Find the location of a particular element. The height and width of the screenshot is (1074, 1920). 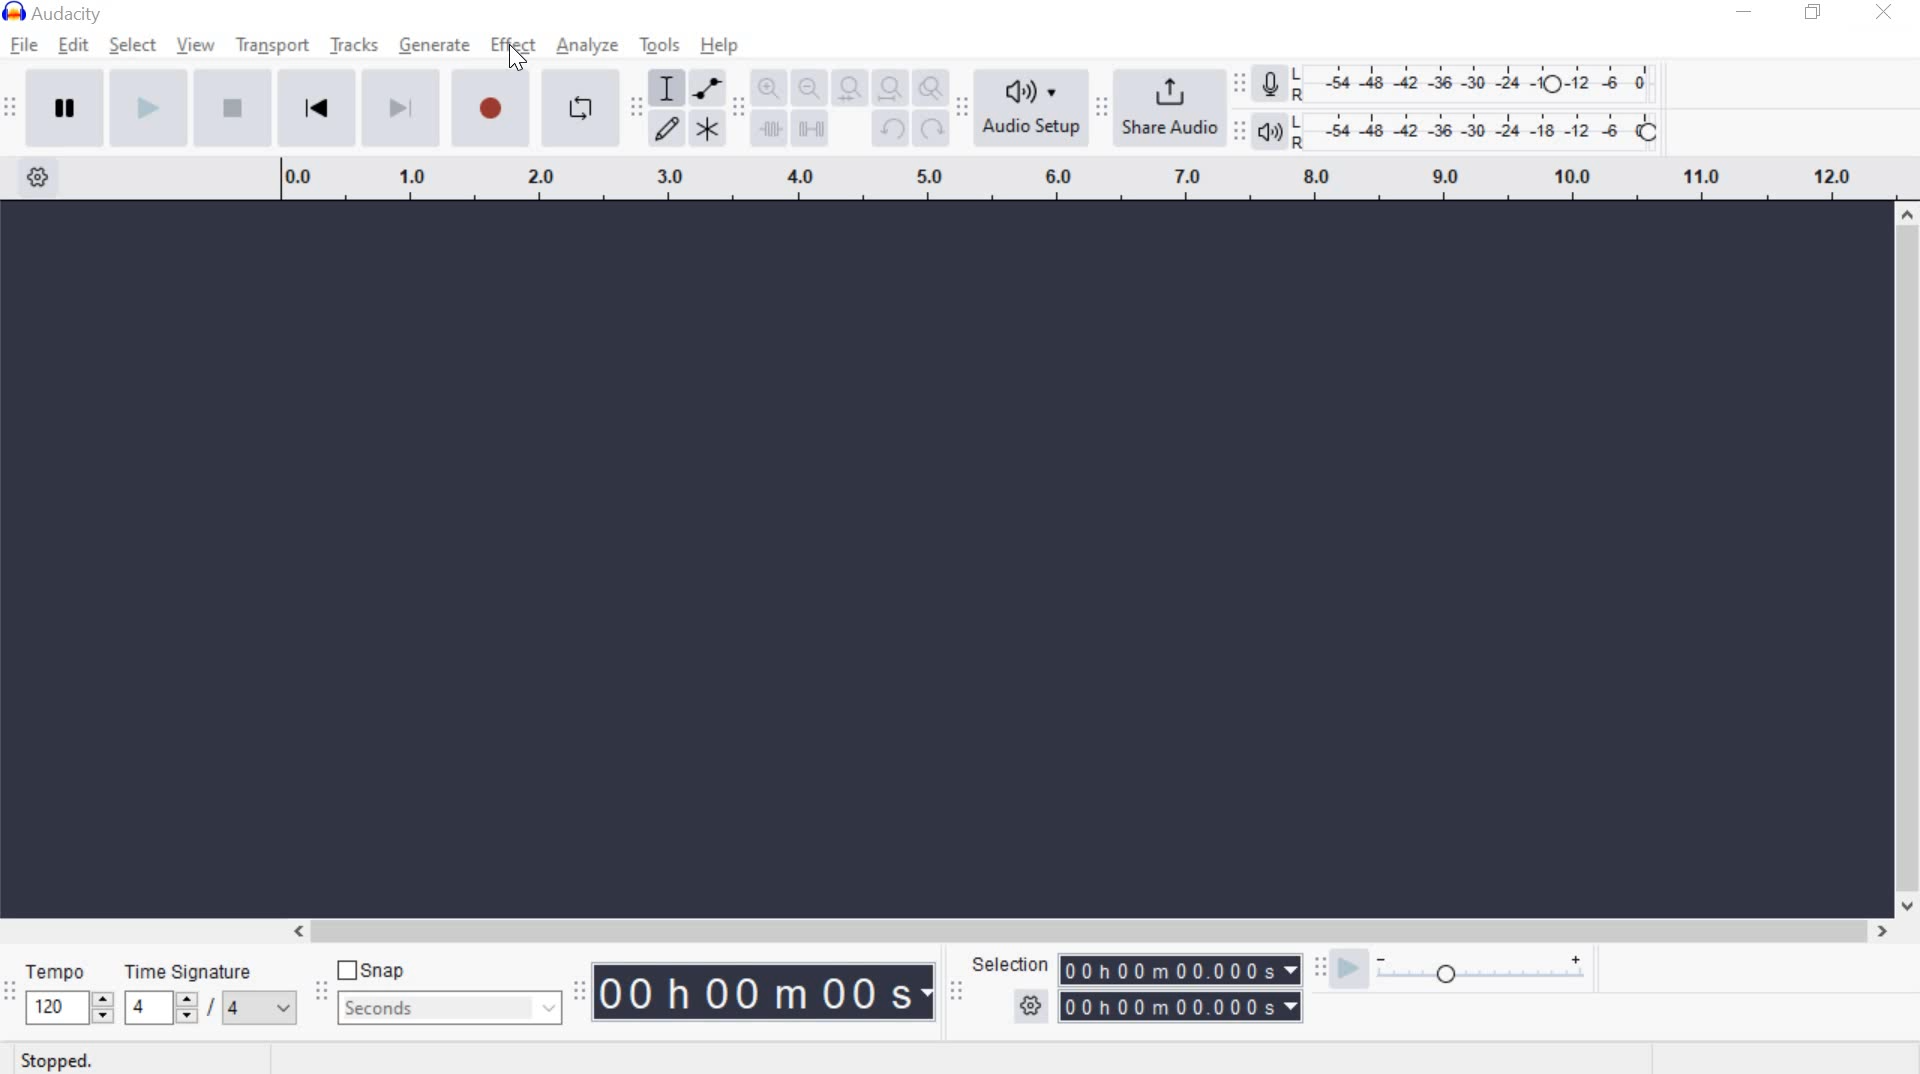

selection option is located at coordinates (1030, 1009).